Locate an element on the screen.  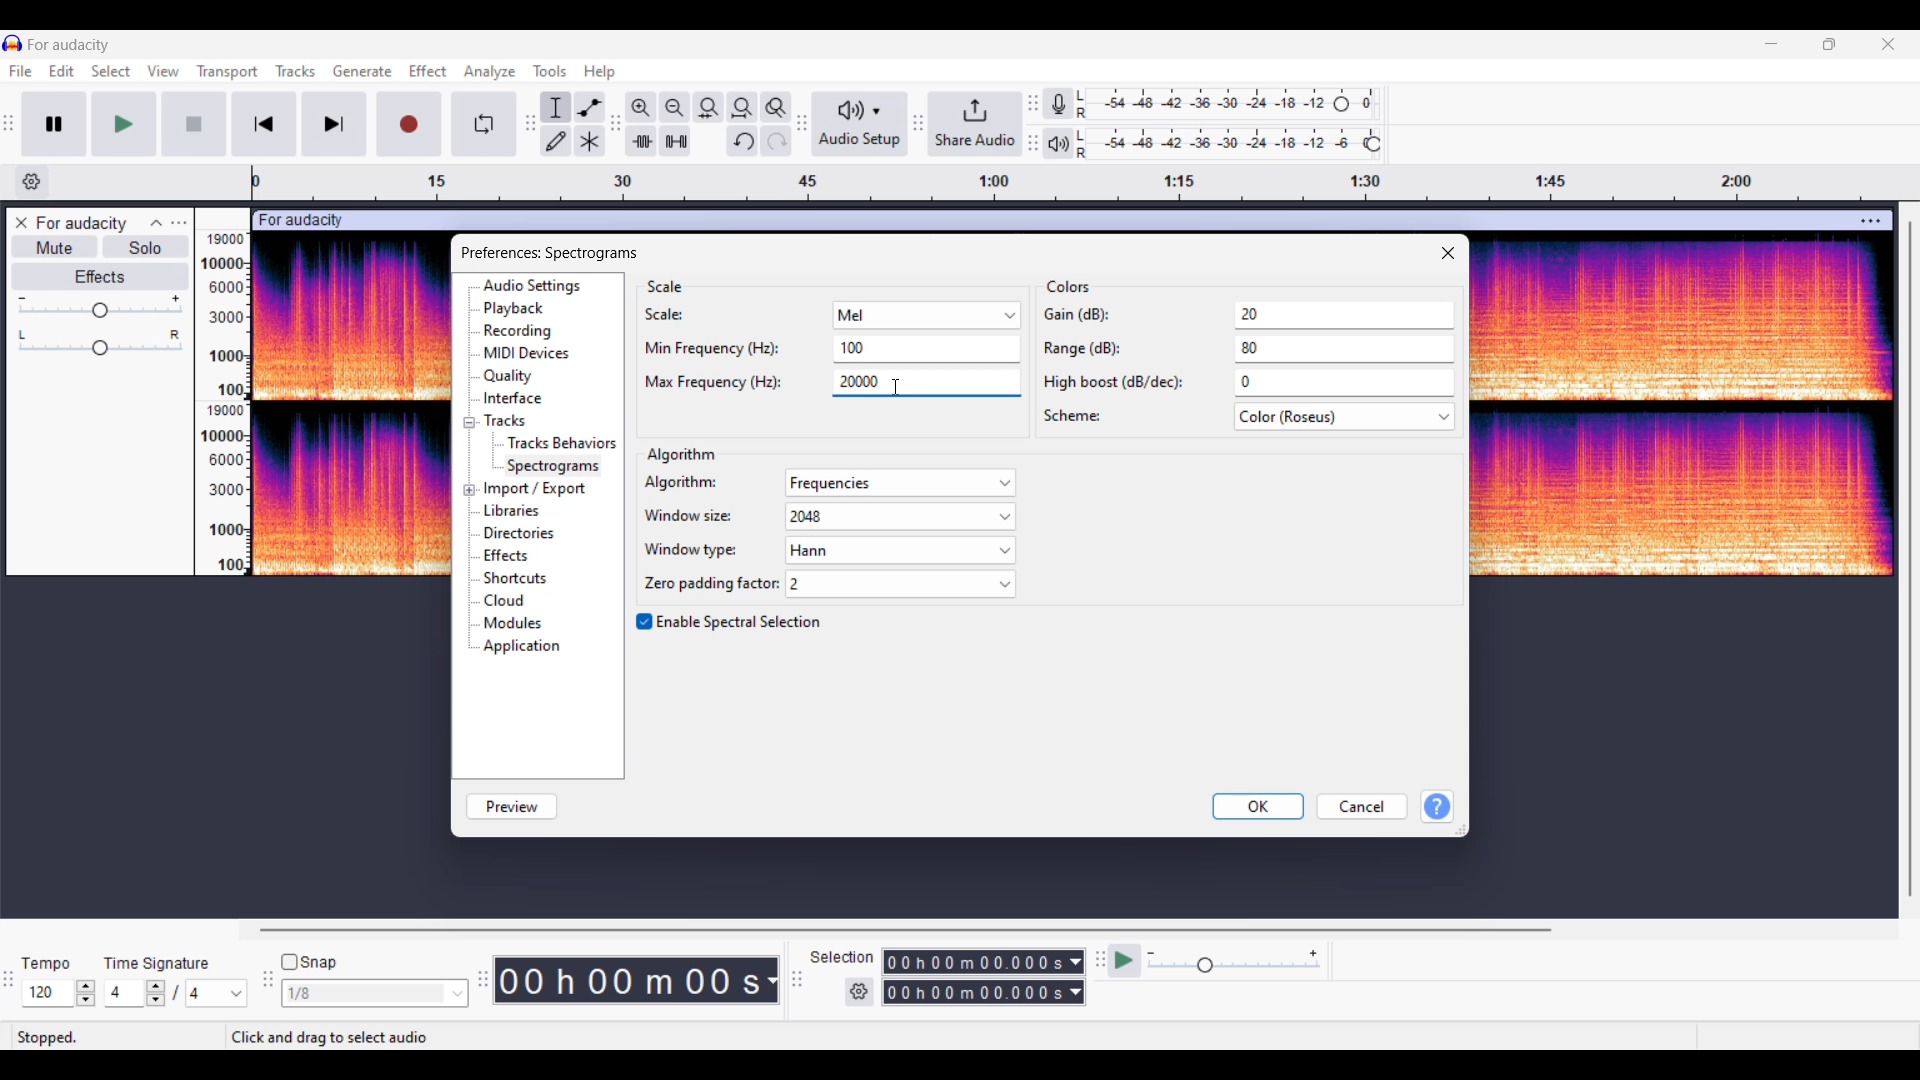
Zoom out is located at coordinates (676, 108).